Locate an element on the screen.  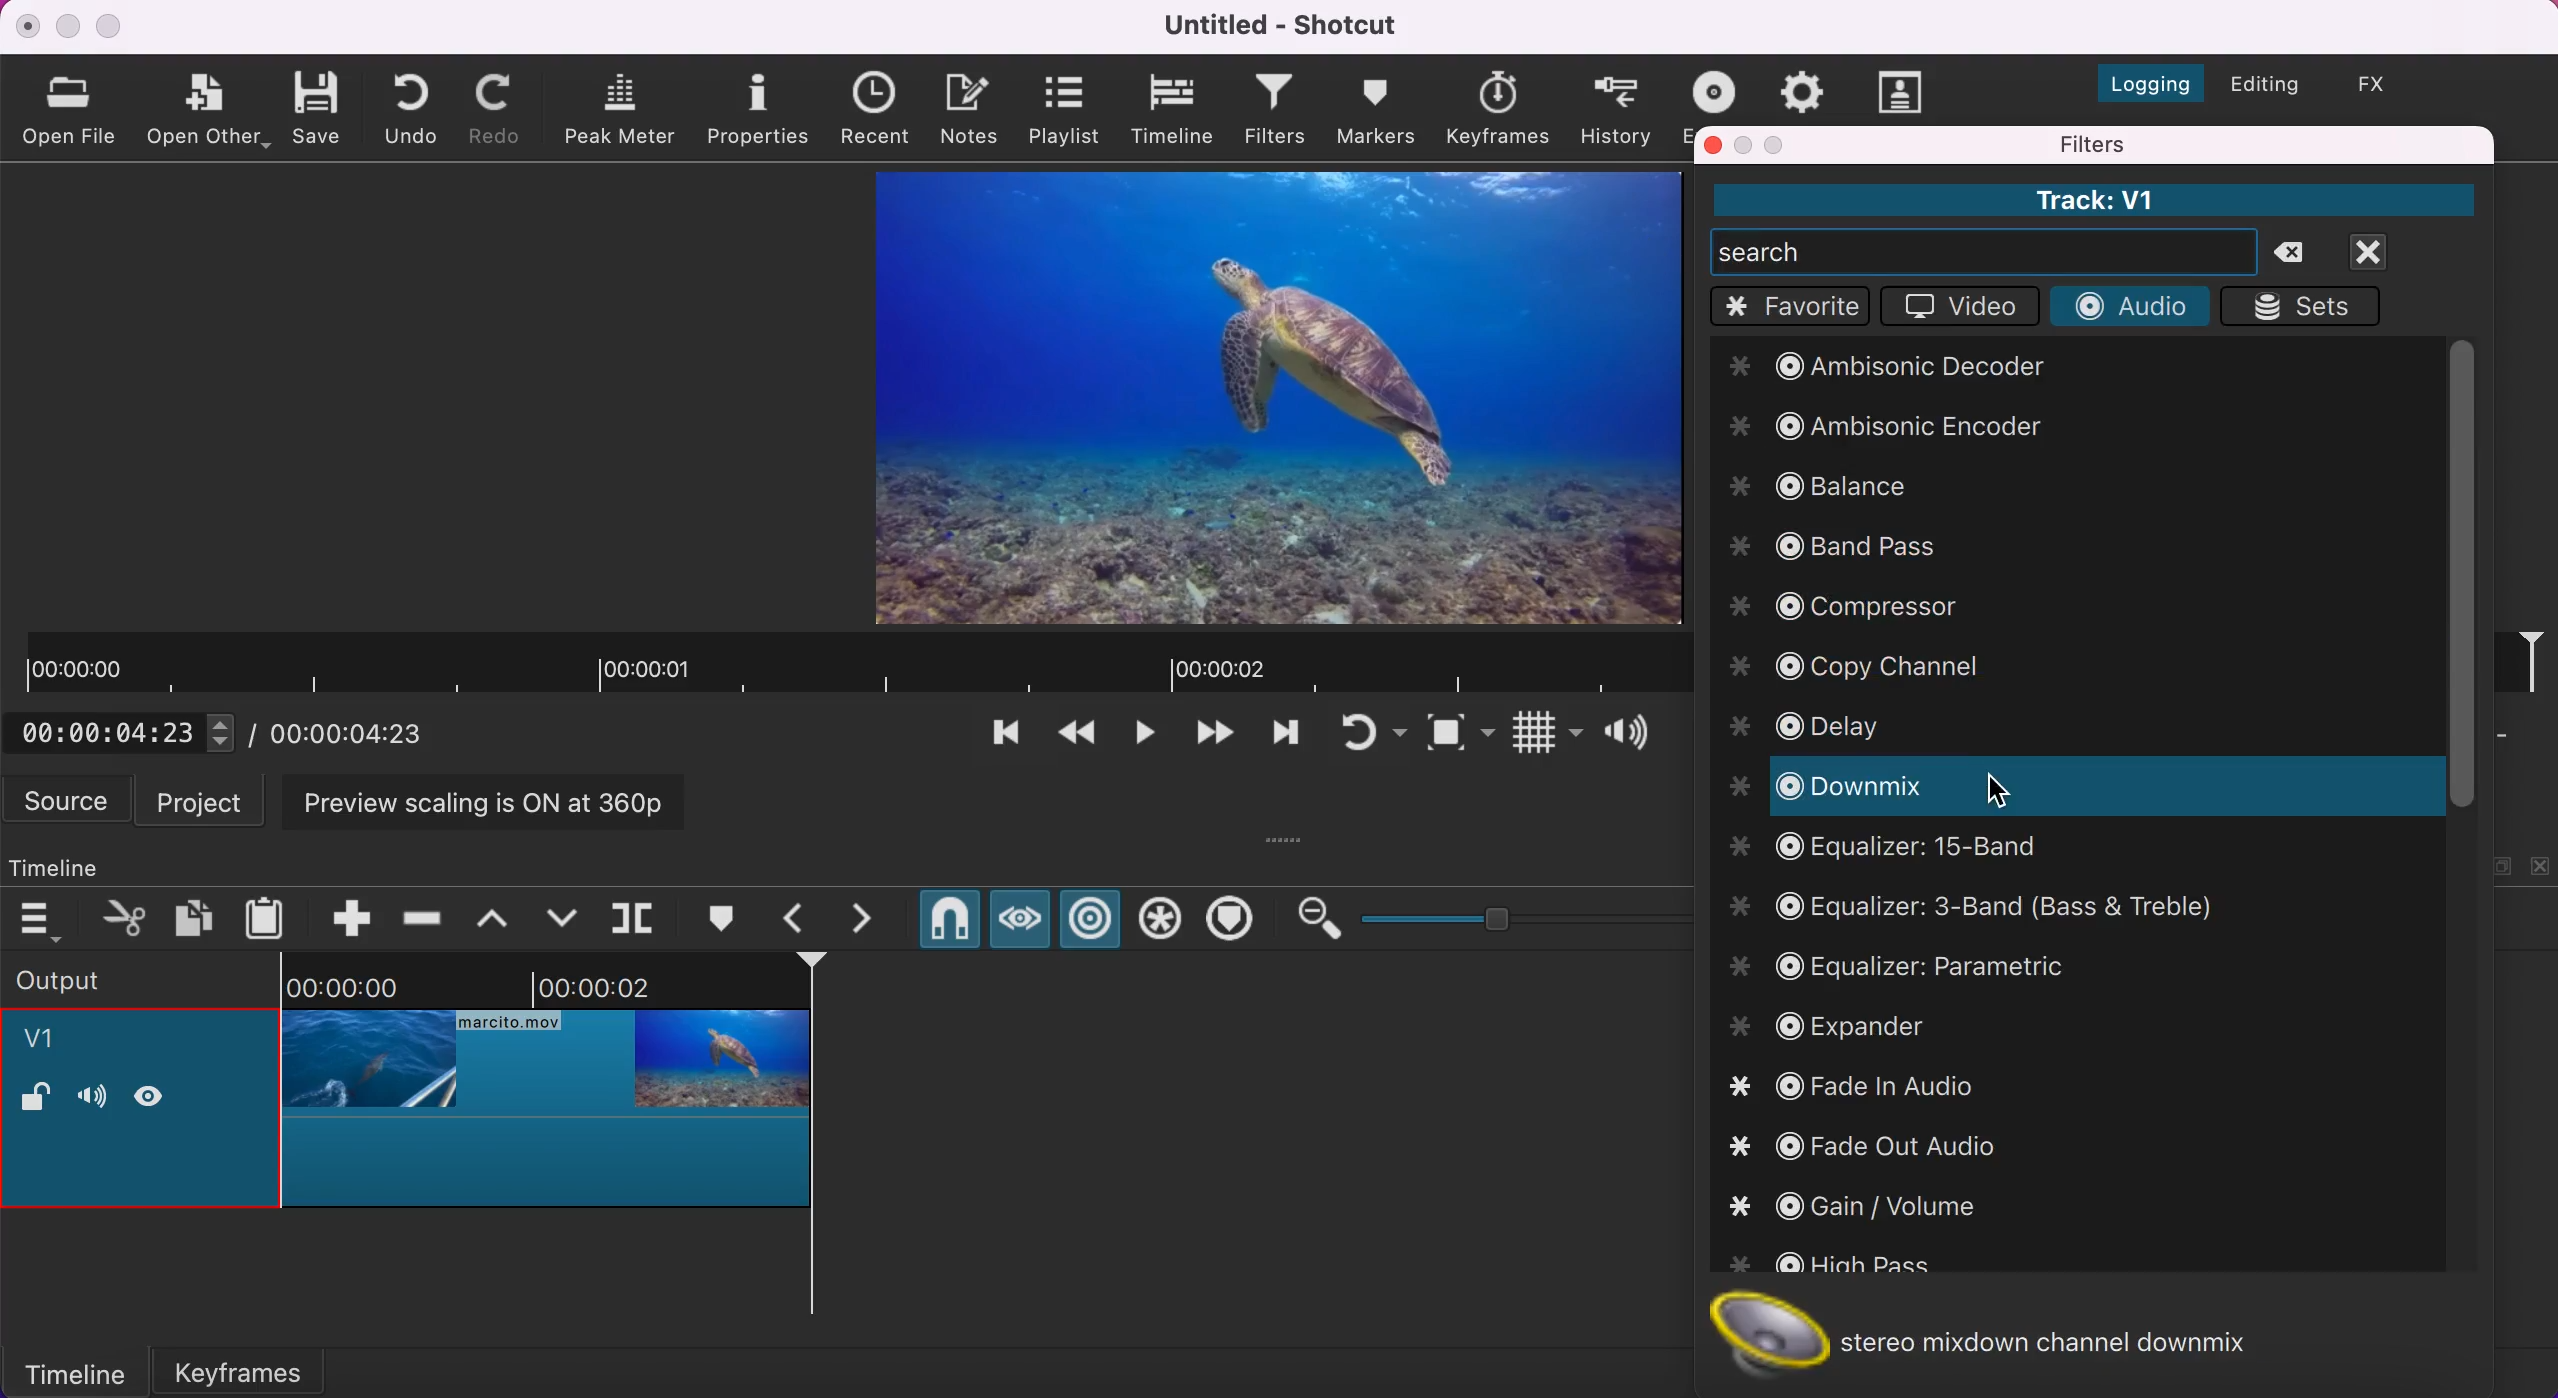
video is located at coordinates (1955, 310).